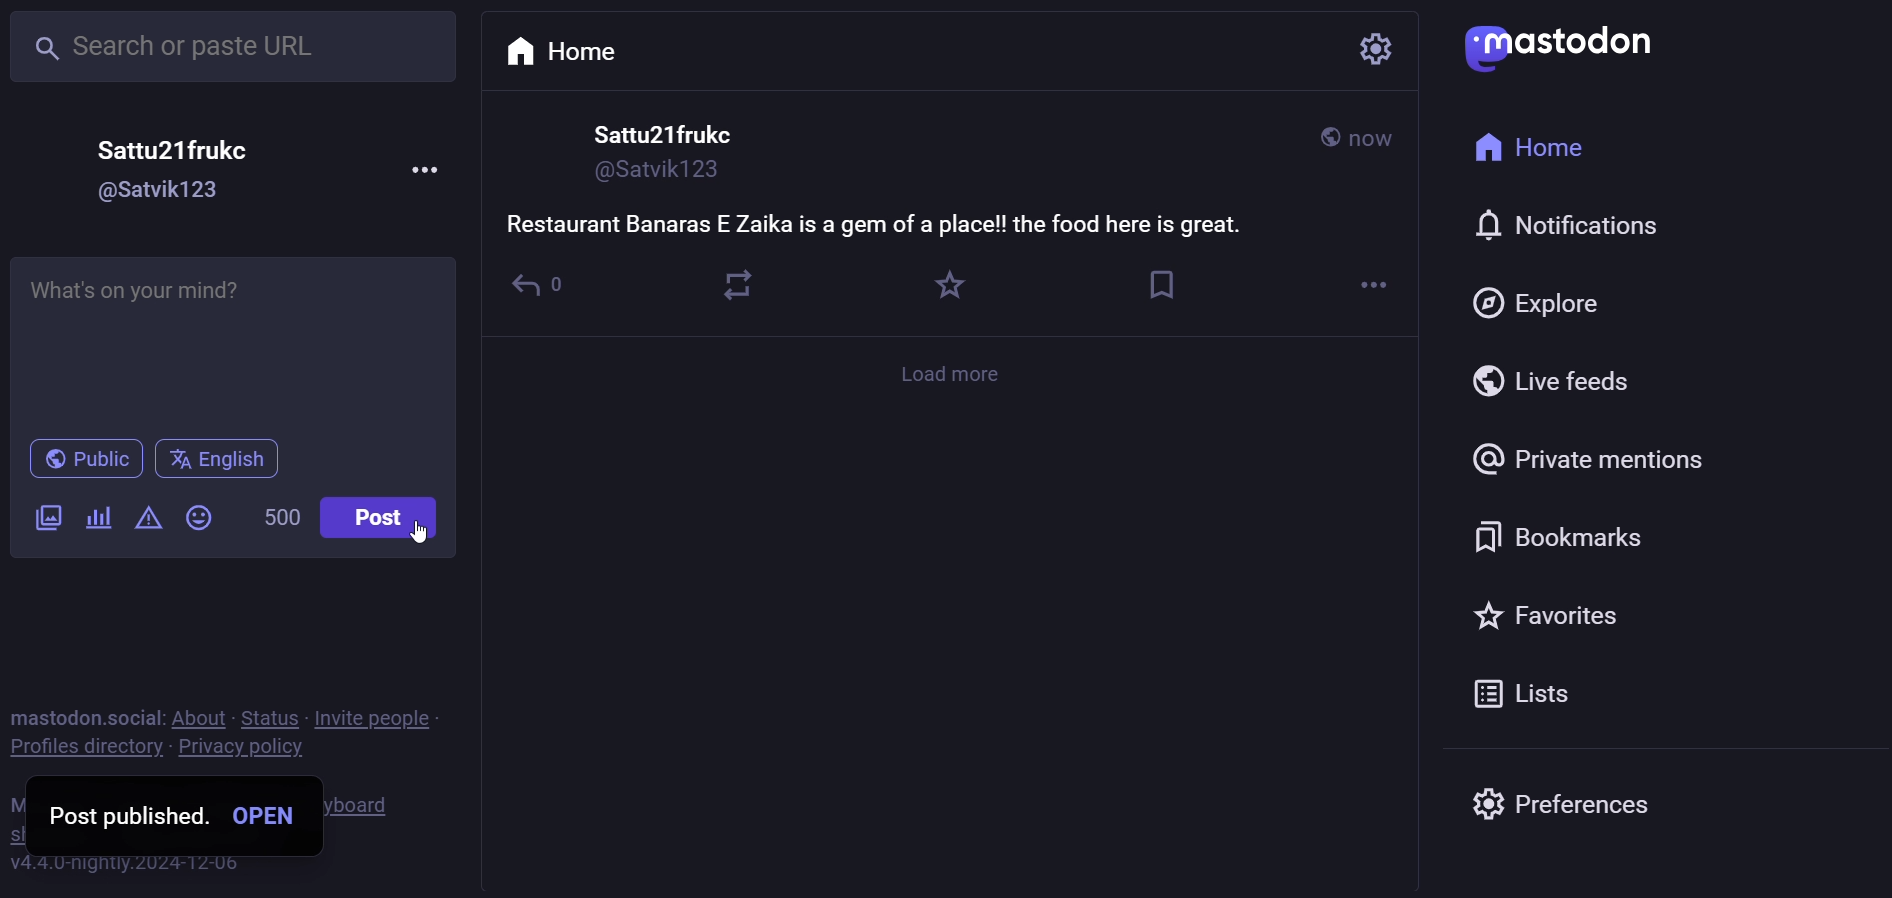 The height and width of the screenshot is (898, 1892). Describe the element at coordinates (419, 532) in the screenshot. I see `cursor` at that location.